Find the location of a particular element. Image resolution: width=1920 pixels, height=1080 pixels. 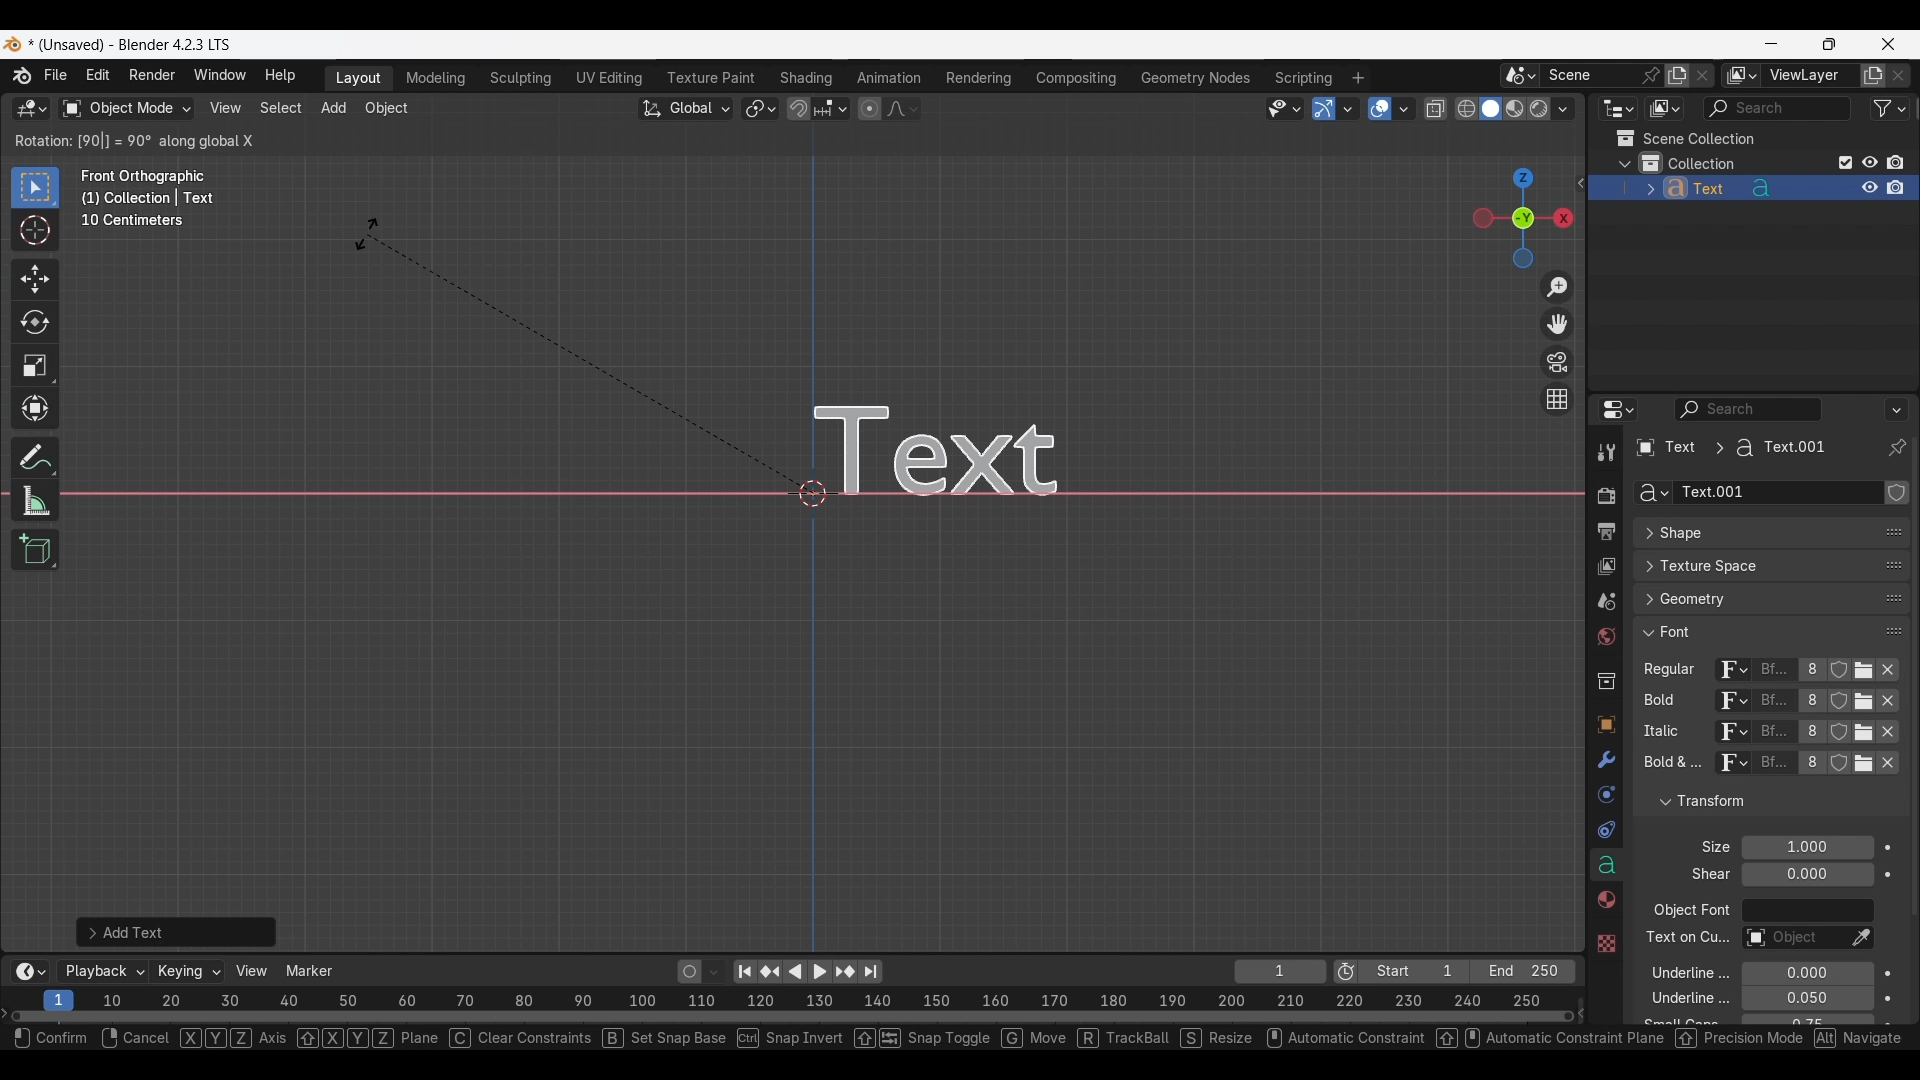

Hide in viewport is located at coordinates (1869, 162).